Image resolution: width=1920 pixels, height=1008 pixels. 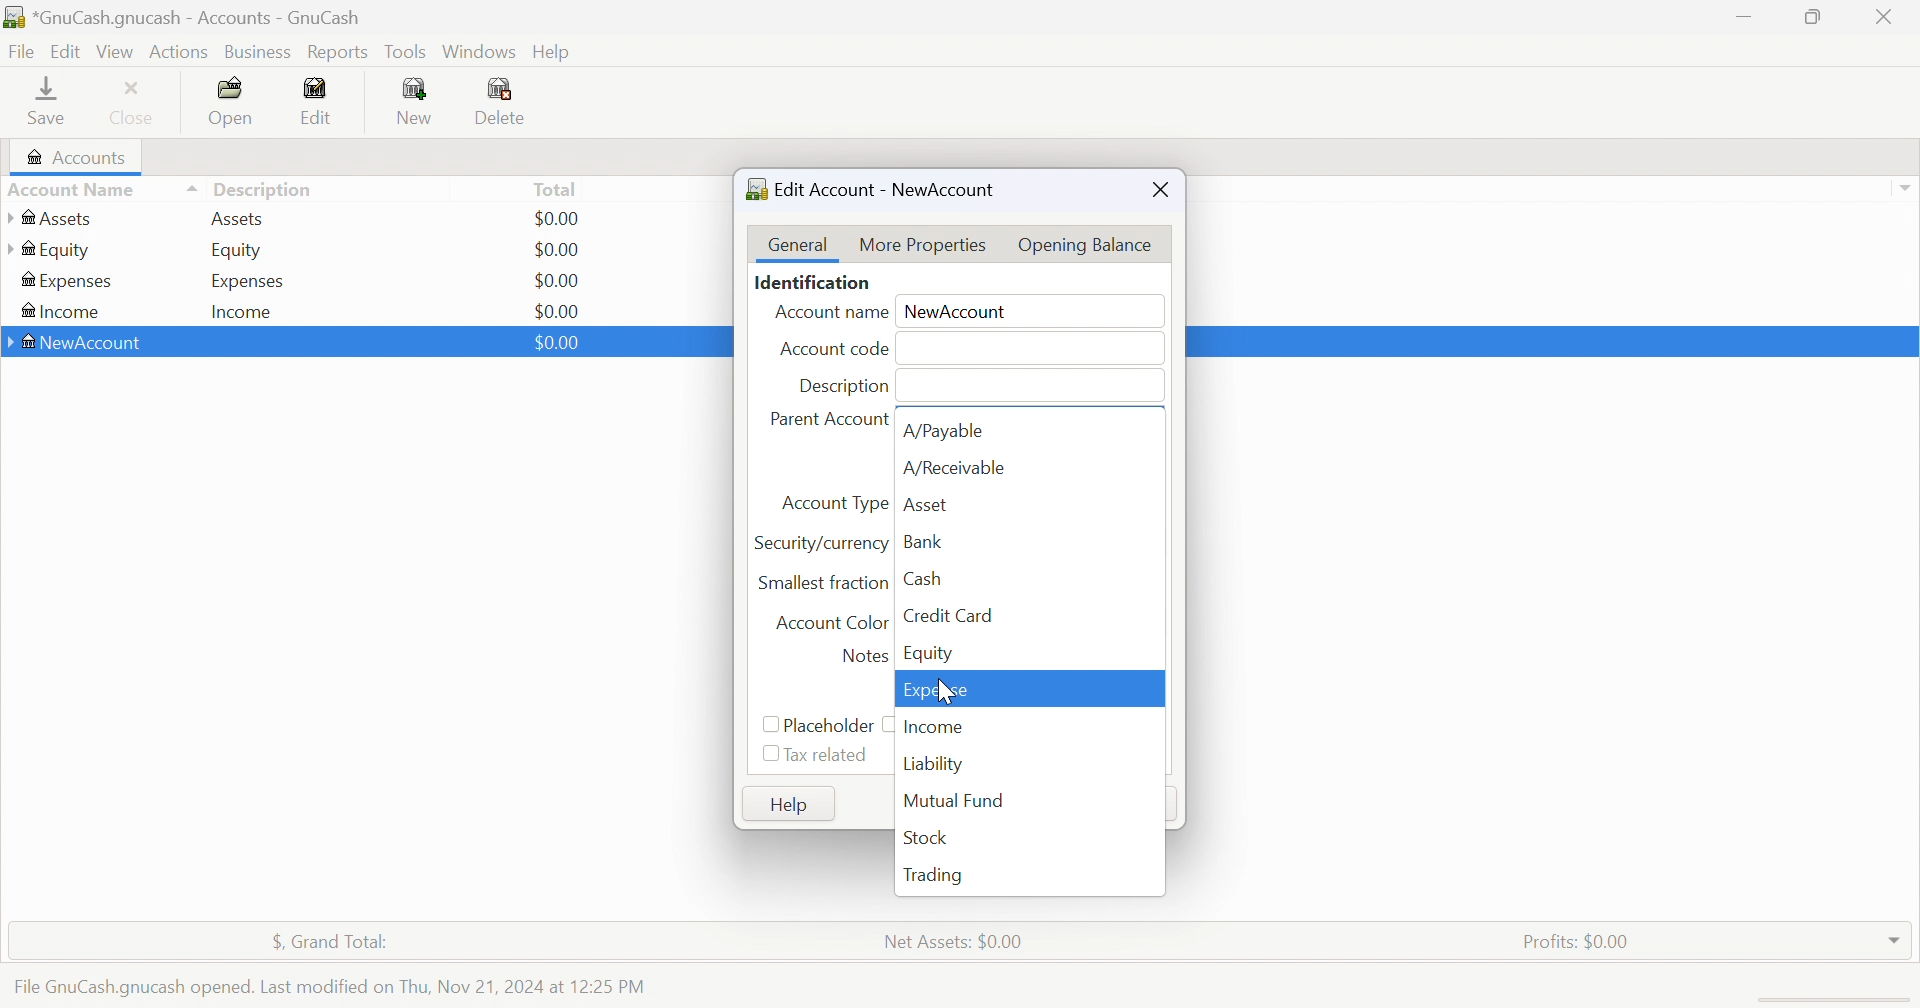 I want to click on A/Receivable, so click(x=955, y=465).